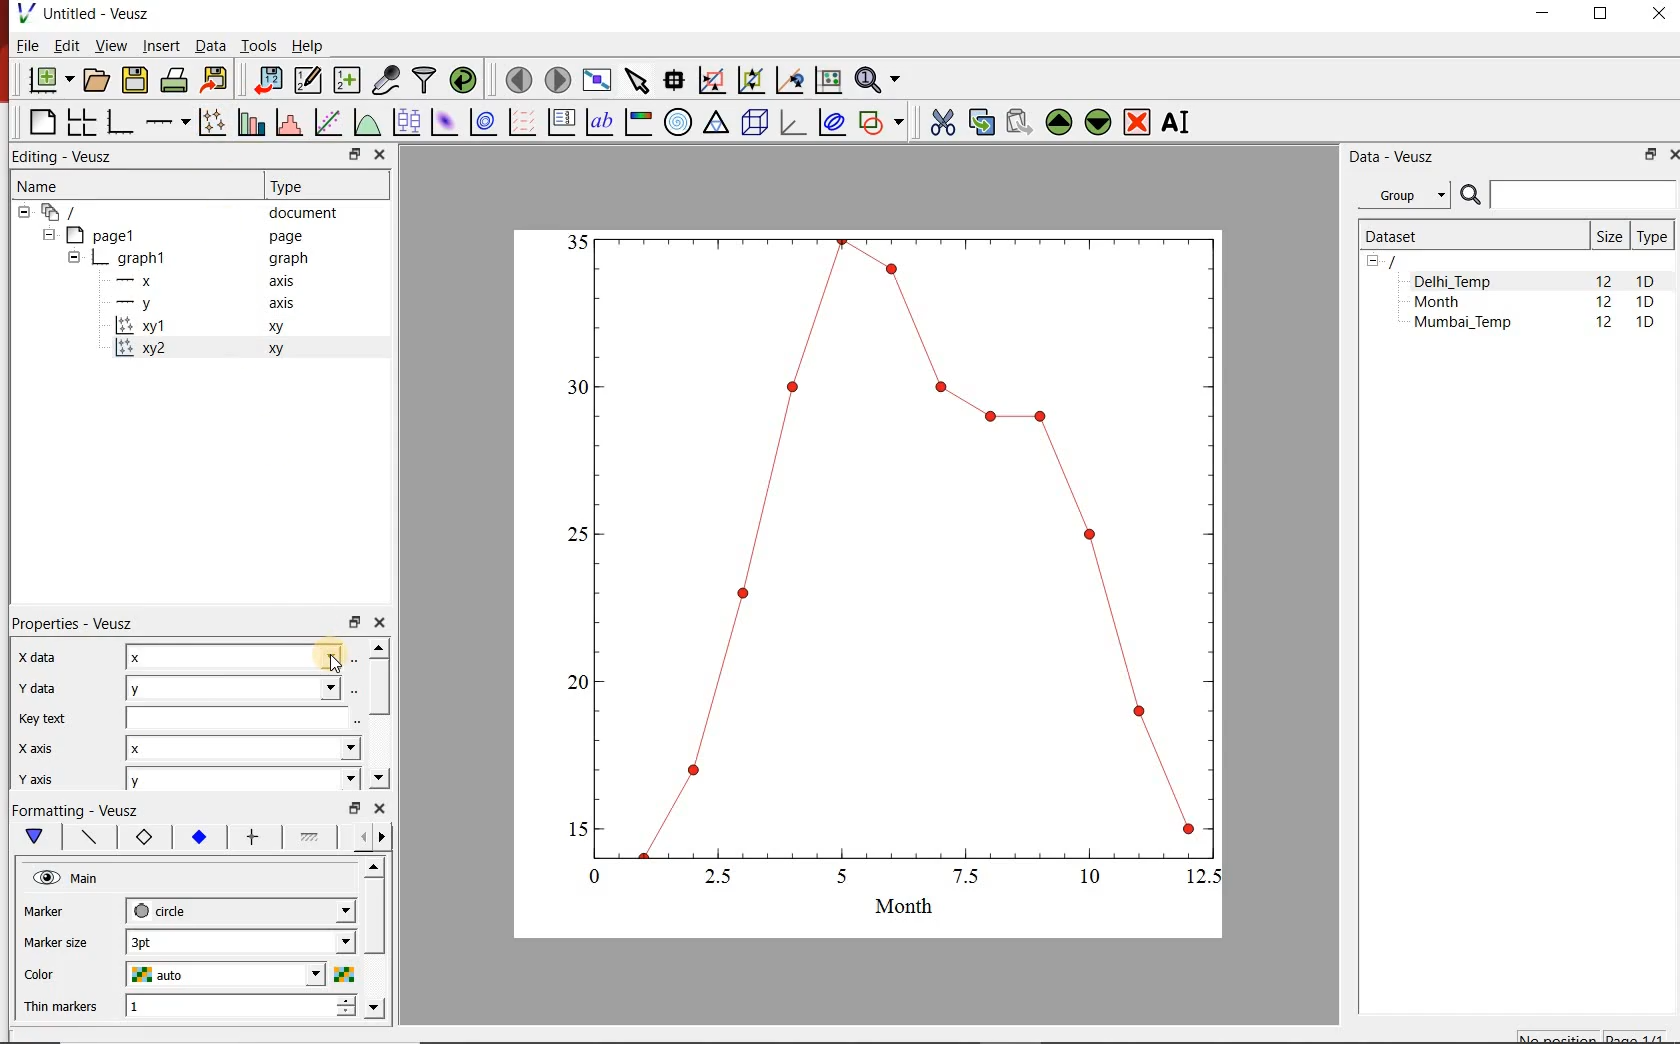 The height and width of the screenshot is (1044, 1680). Describe the element at coordinates (118, 123) in the screenshot. I see `base graph` at that location.